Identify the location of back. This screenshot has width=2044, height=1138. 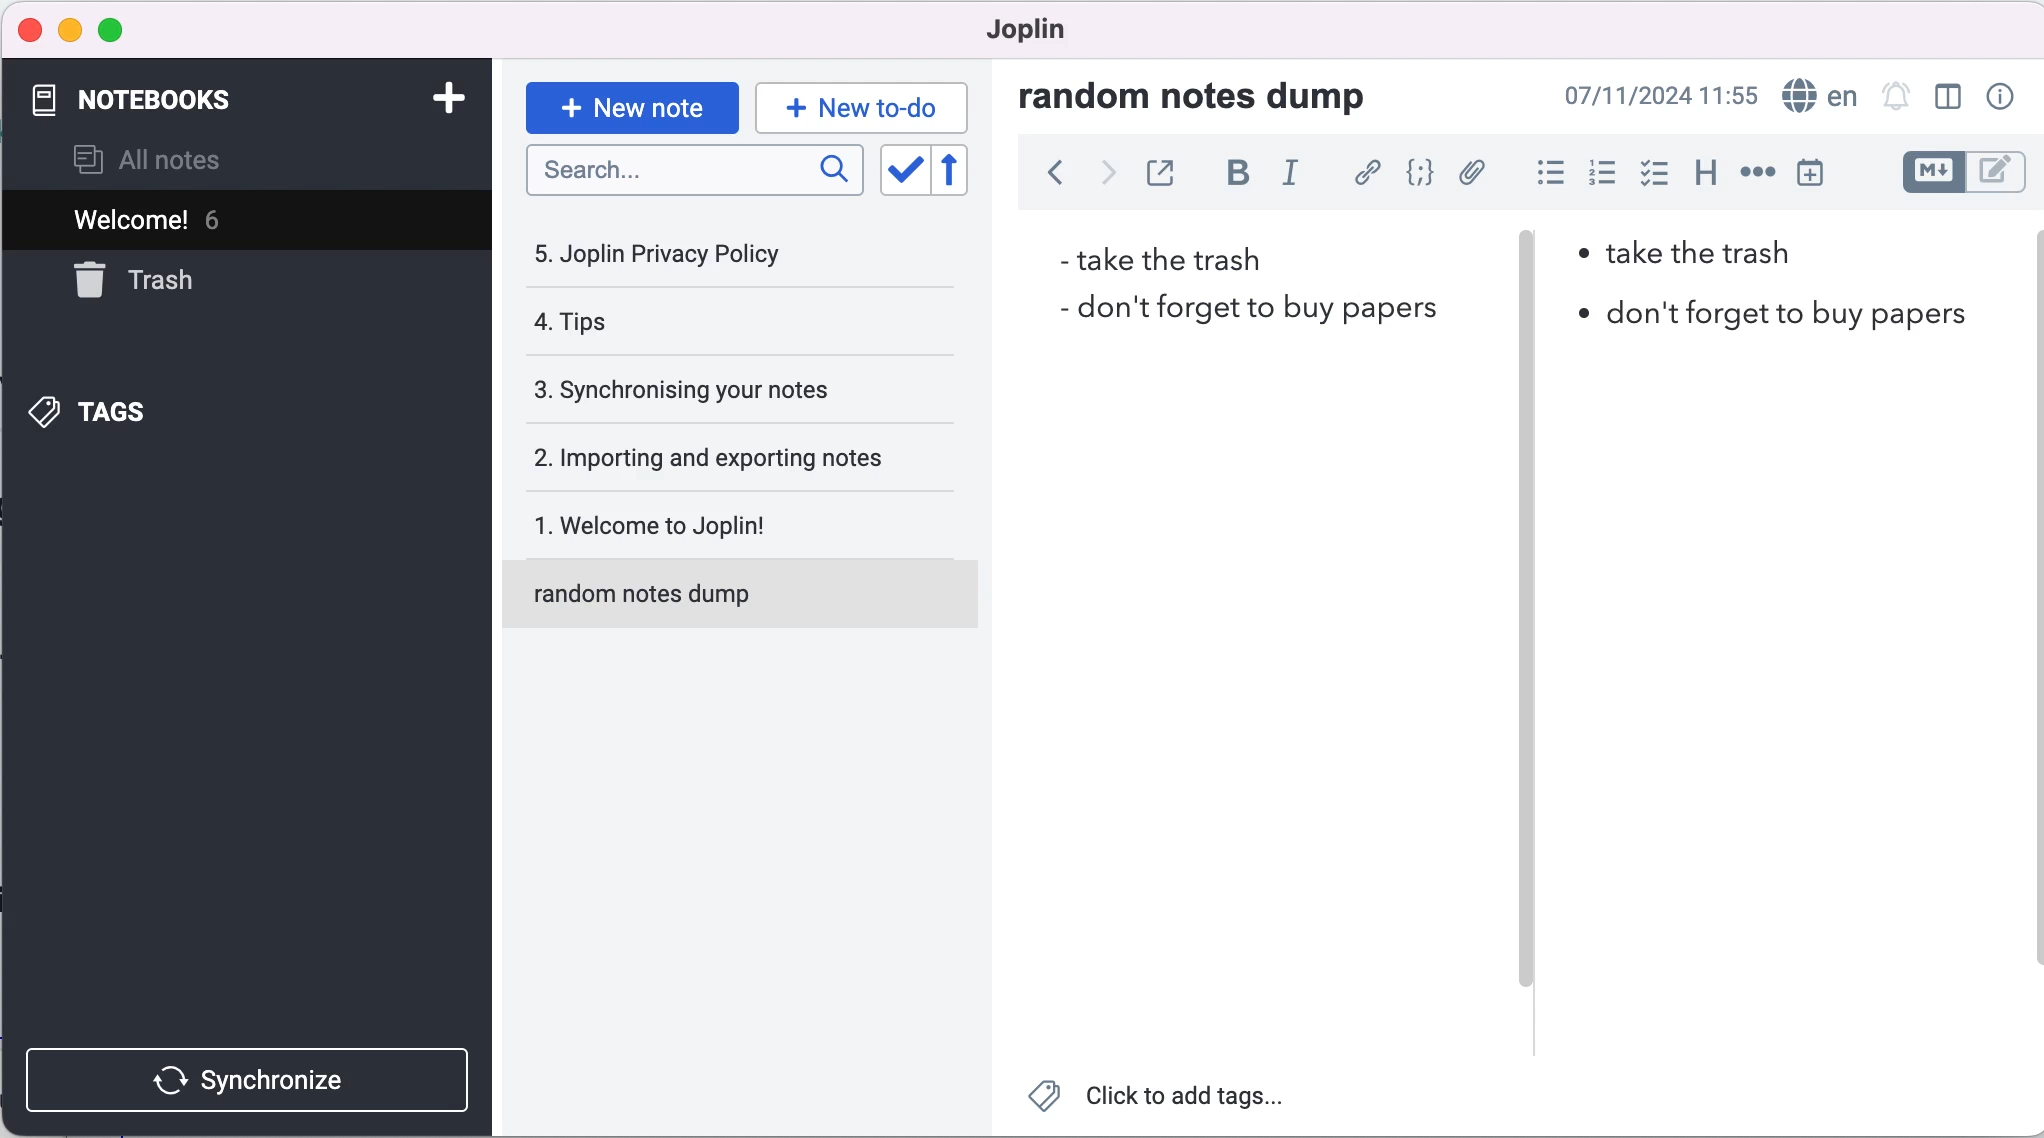
(1045, 179).